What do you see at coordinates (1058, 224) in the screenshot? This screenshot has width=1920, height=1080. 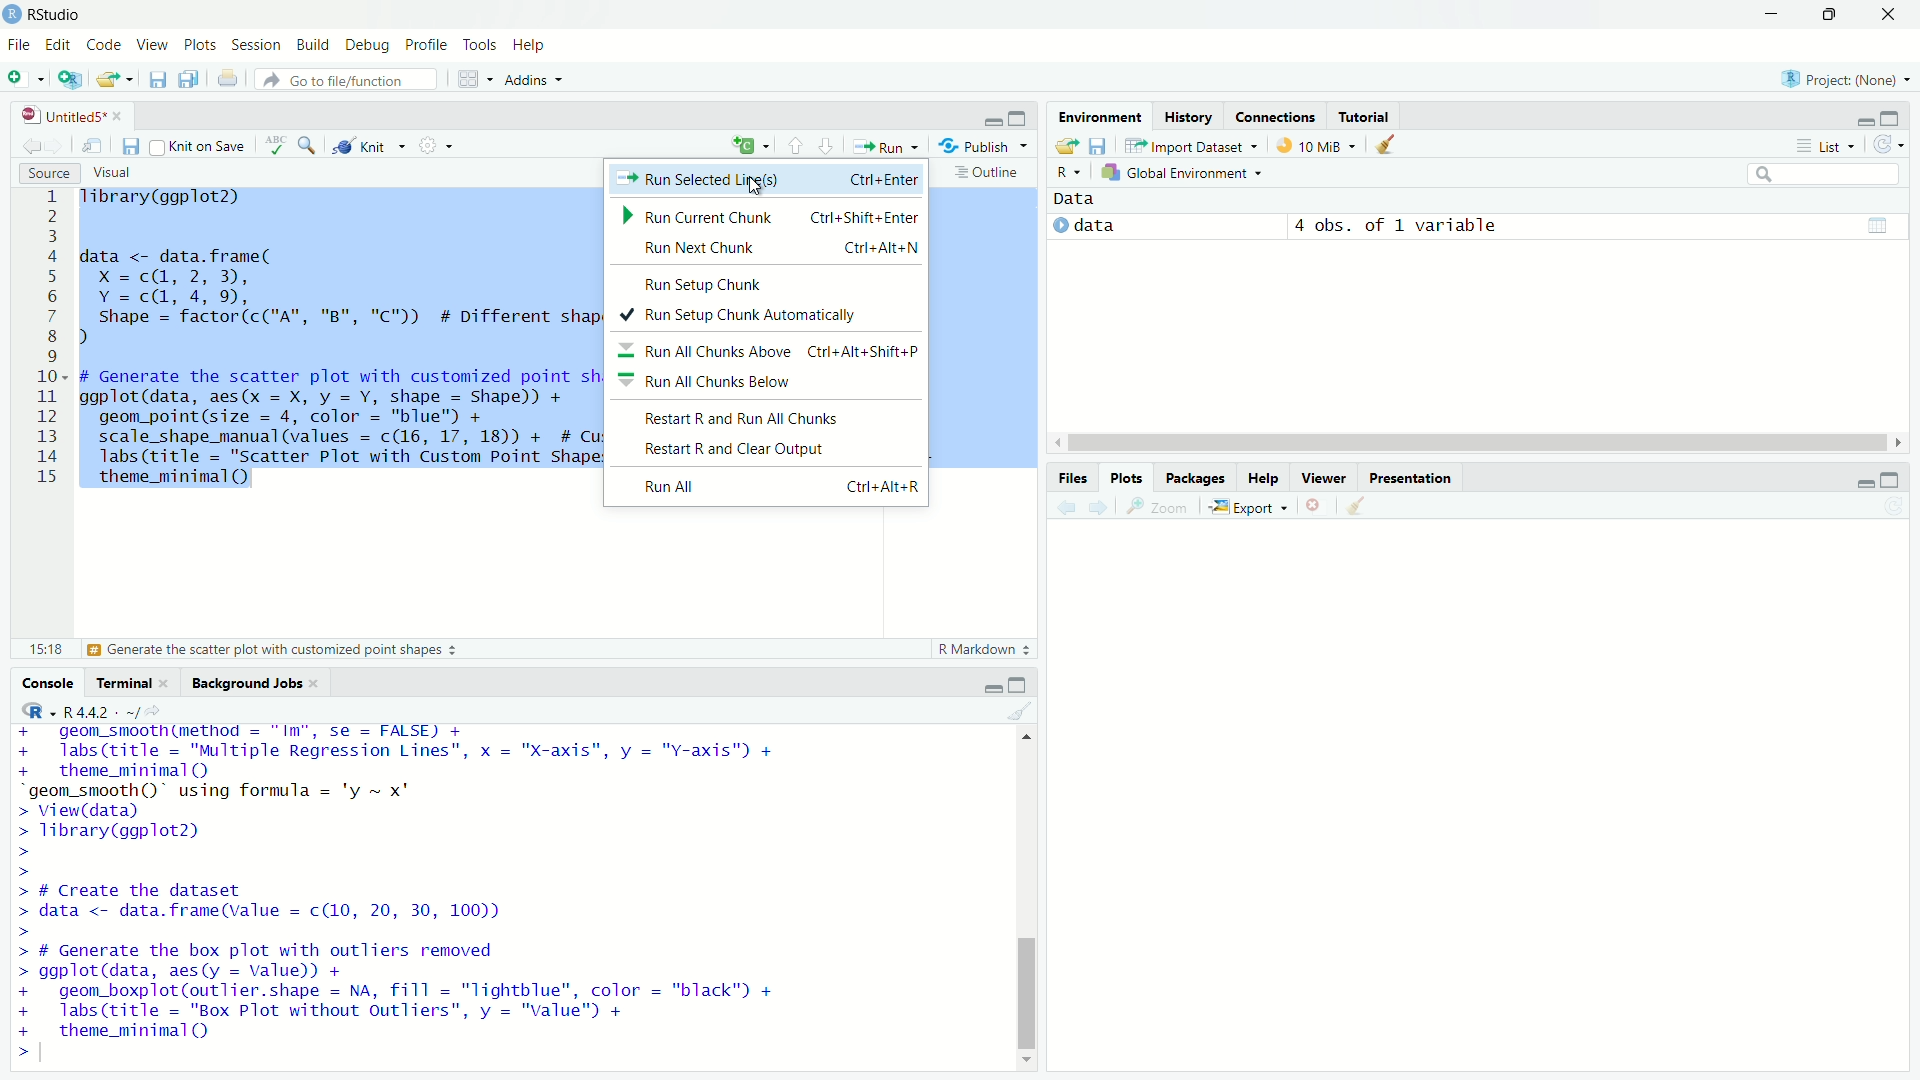 I see `expand/collapse` at bounding box center [1058, 224].